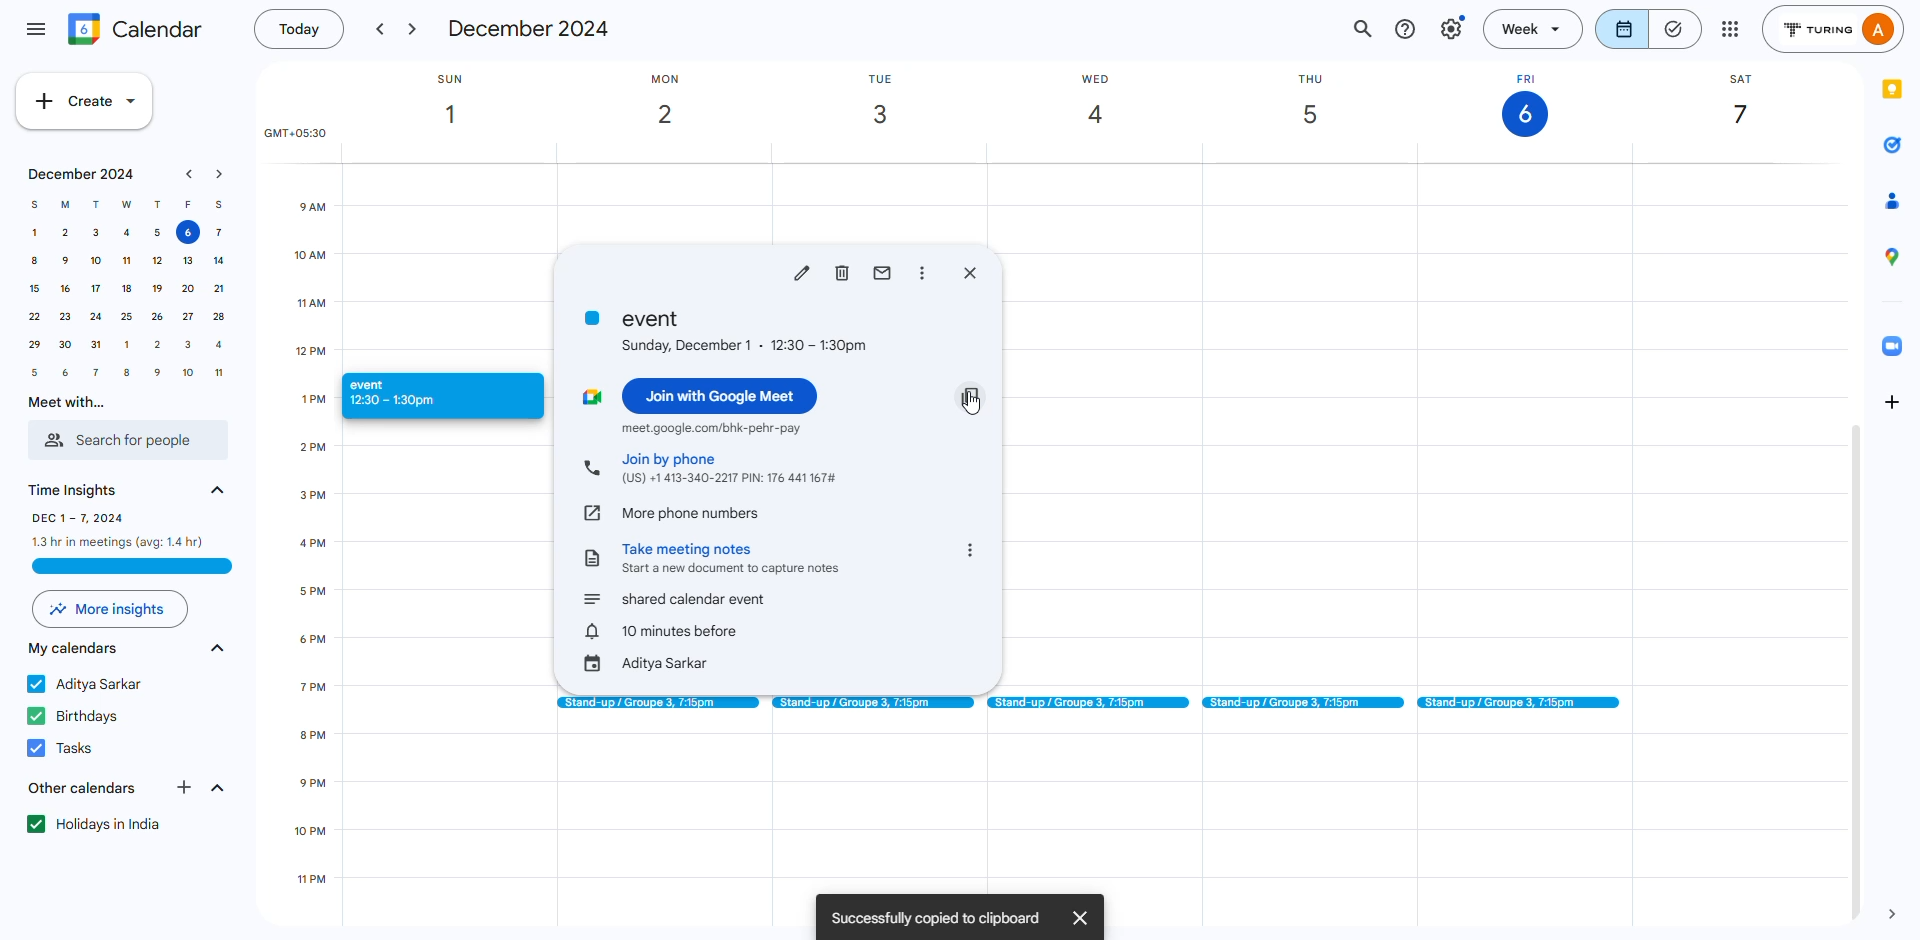 The width and height of the screenshot is (1920, 940). I want to click on S, so click(35, 204).